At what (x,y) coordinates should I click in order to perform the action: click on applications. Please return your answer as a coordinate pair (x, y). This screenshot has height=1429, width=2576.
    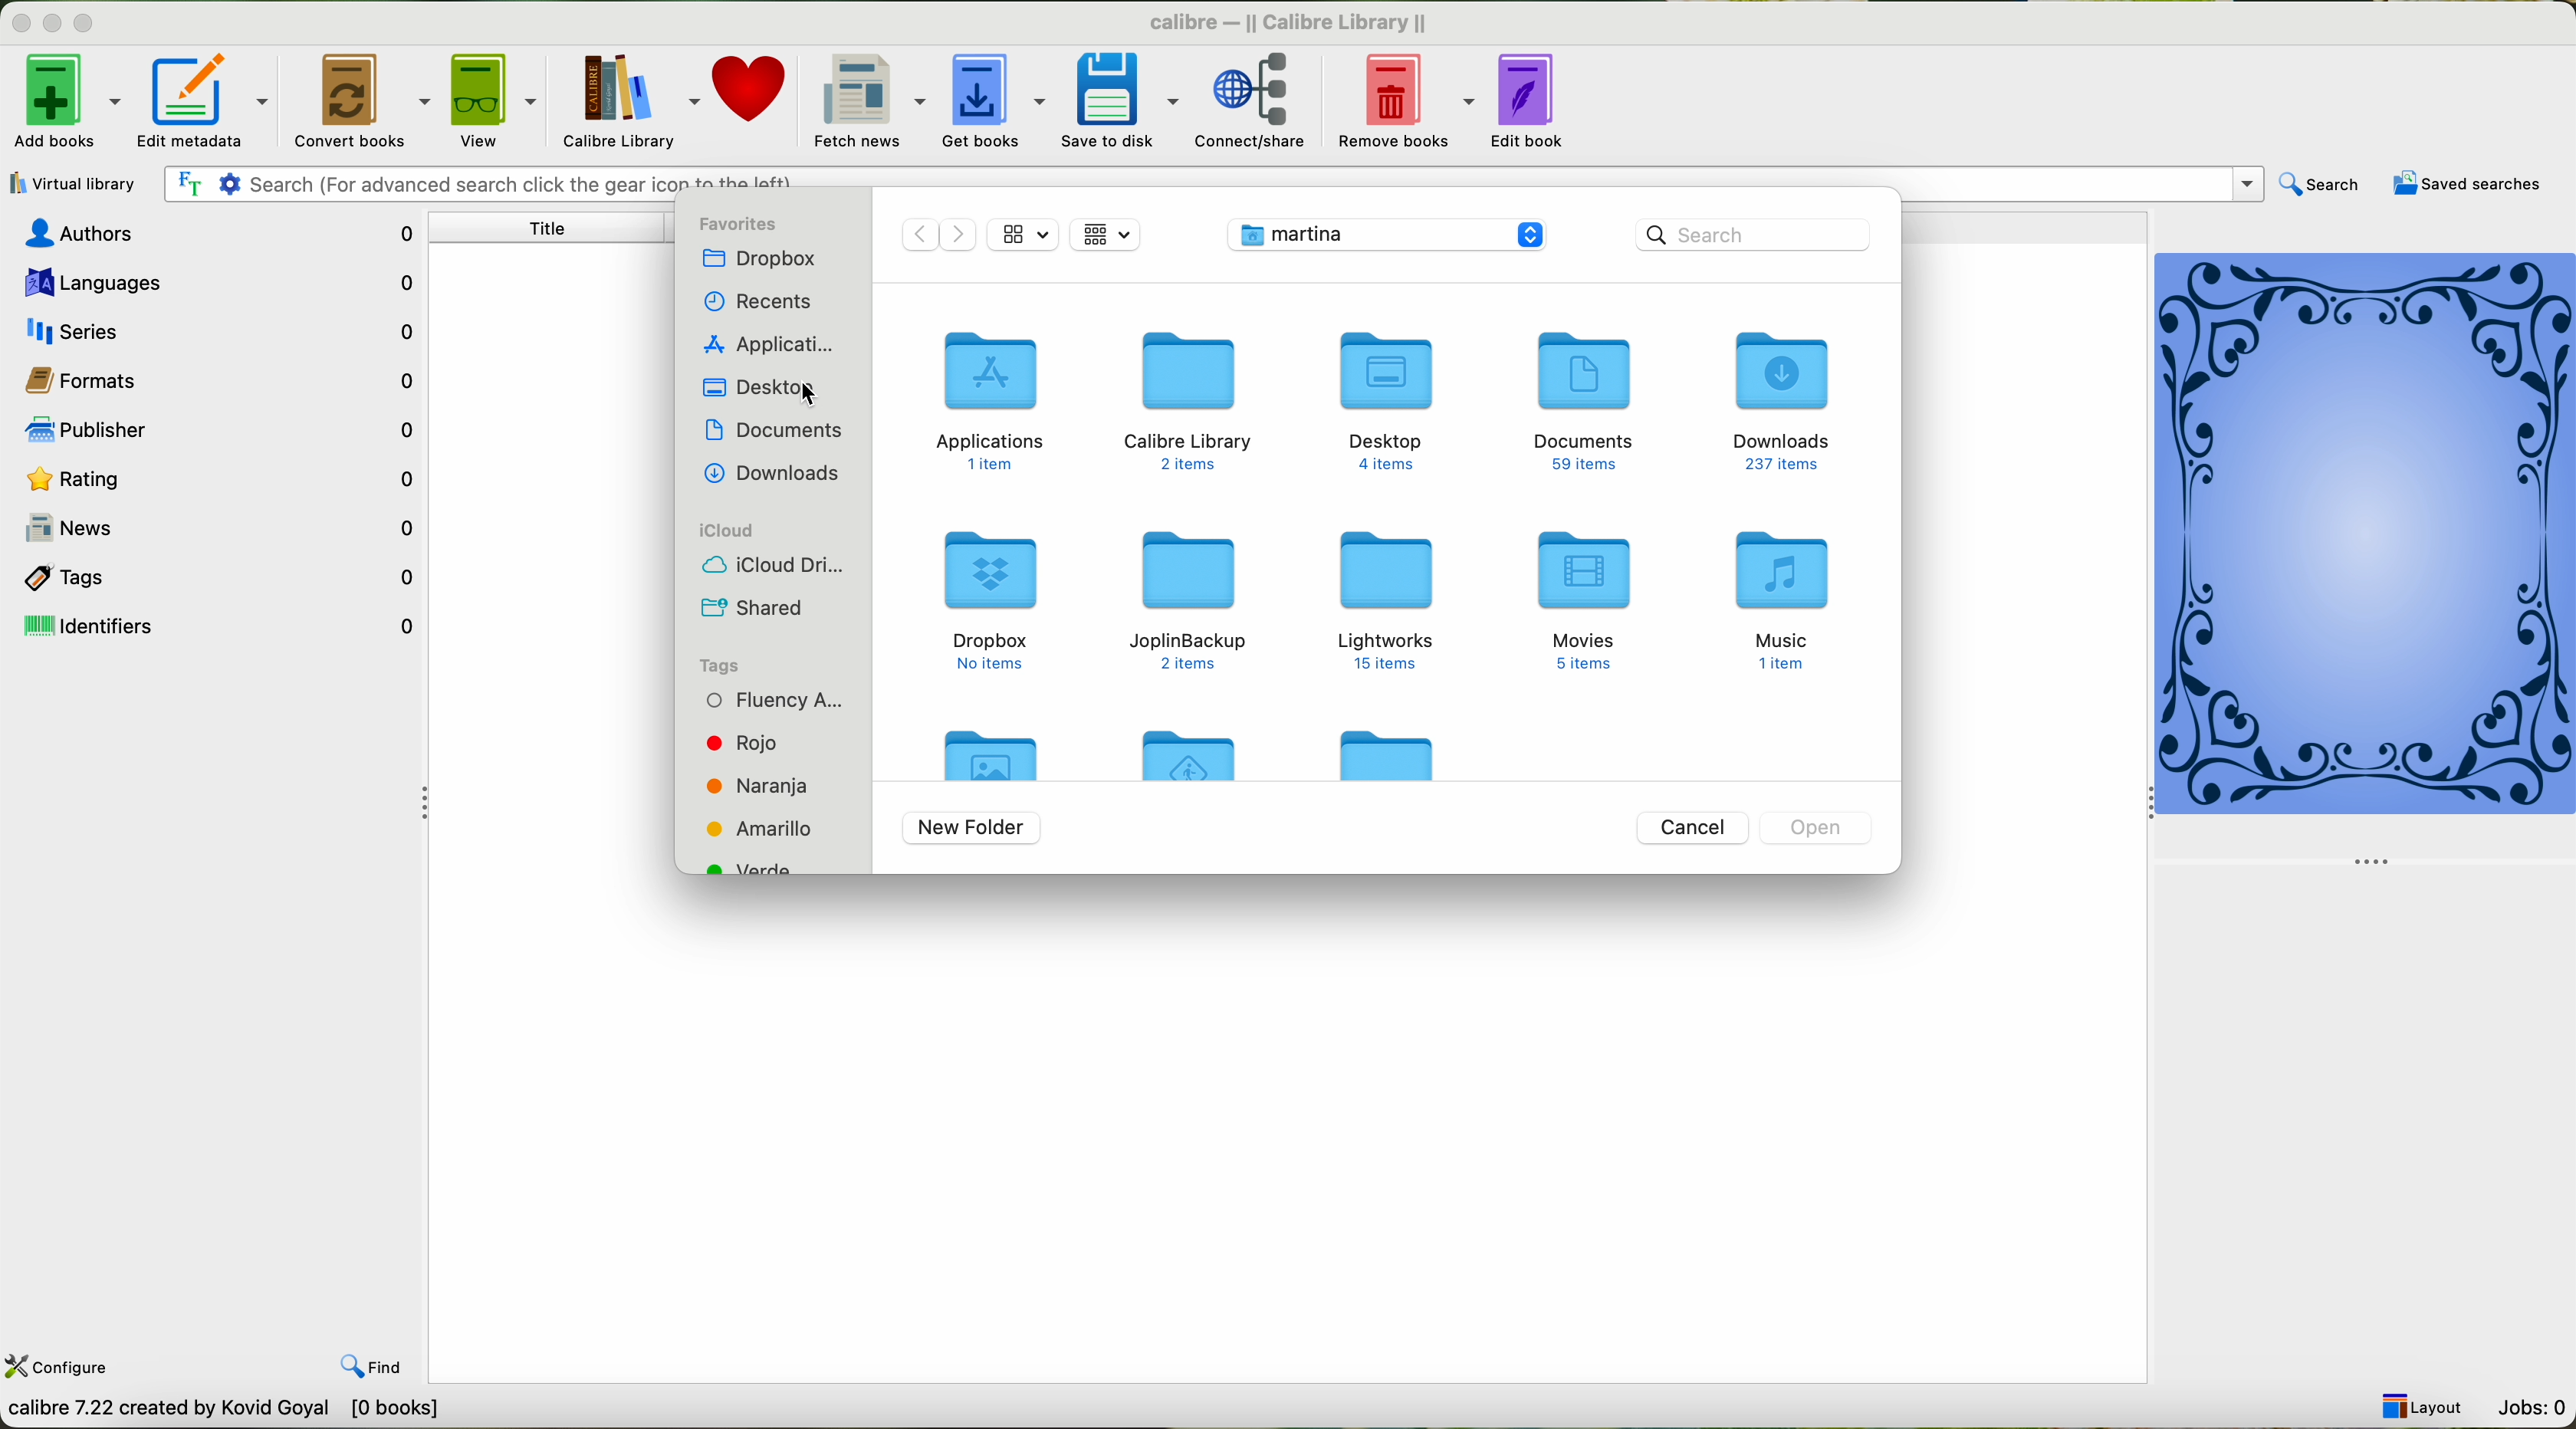
    Looking at the image, I should click on (987, 398).